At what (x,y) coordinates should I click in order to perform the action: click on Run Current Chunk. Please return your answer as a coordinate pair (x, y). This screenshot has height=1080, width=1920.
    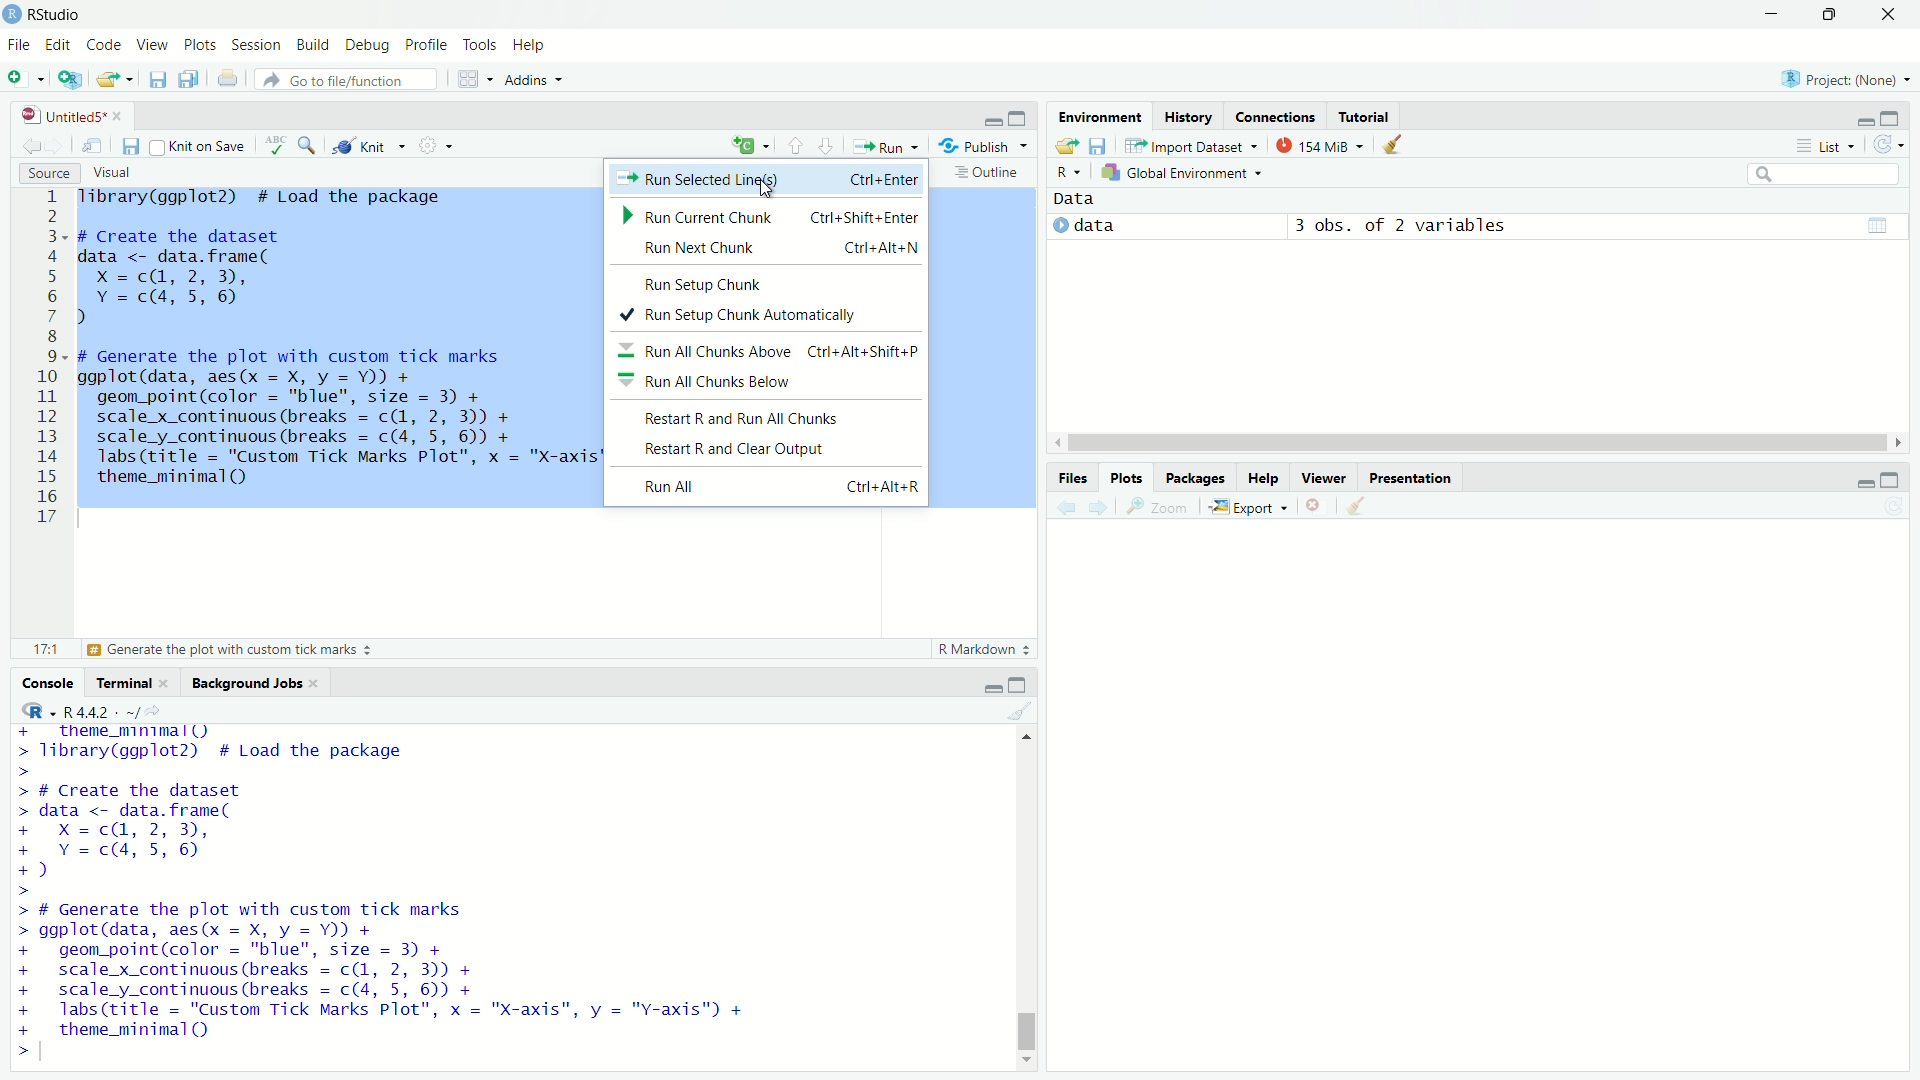
    Looking at the image, I should click on (770, 218).